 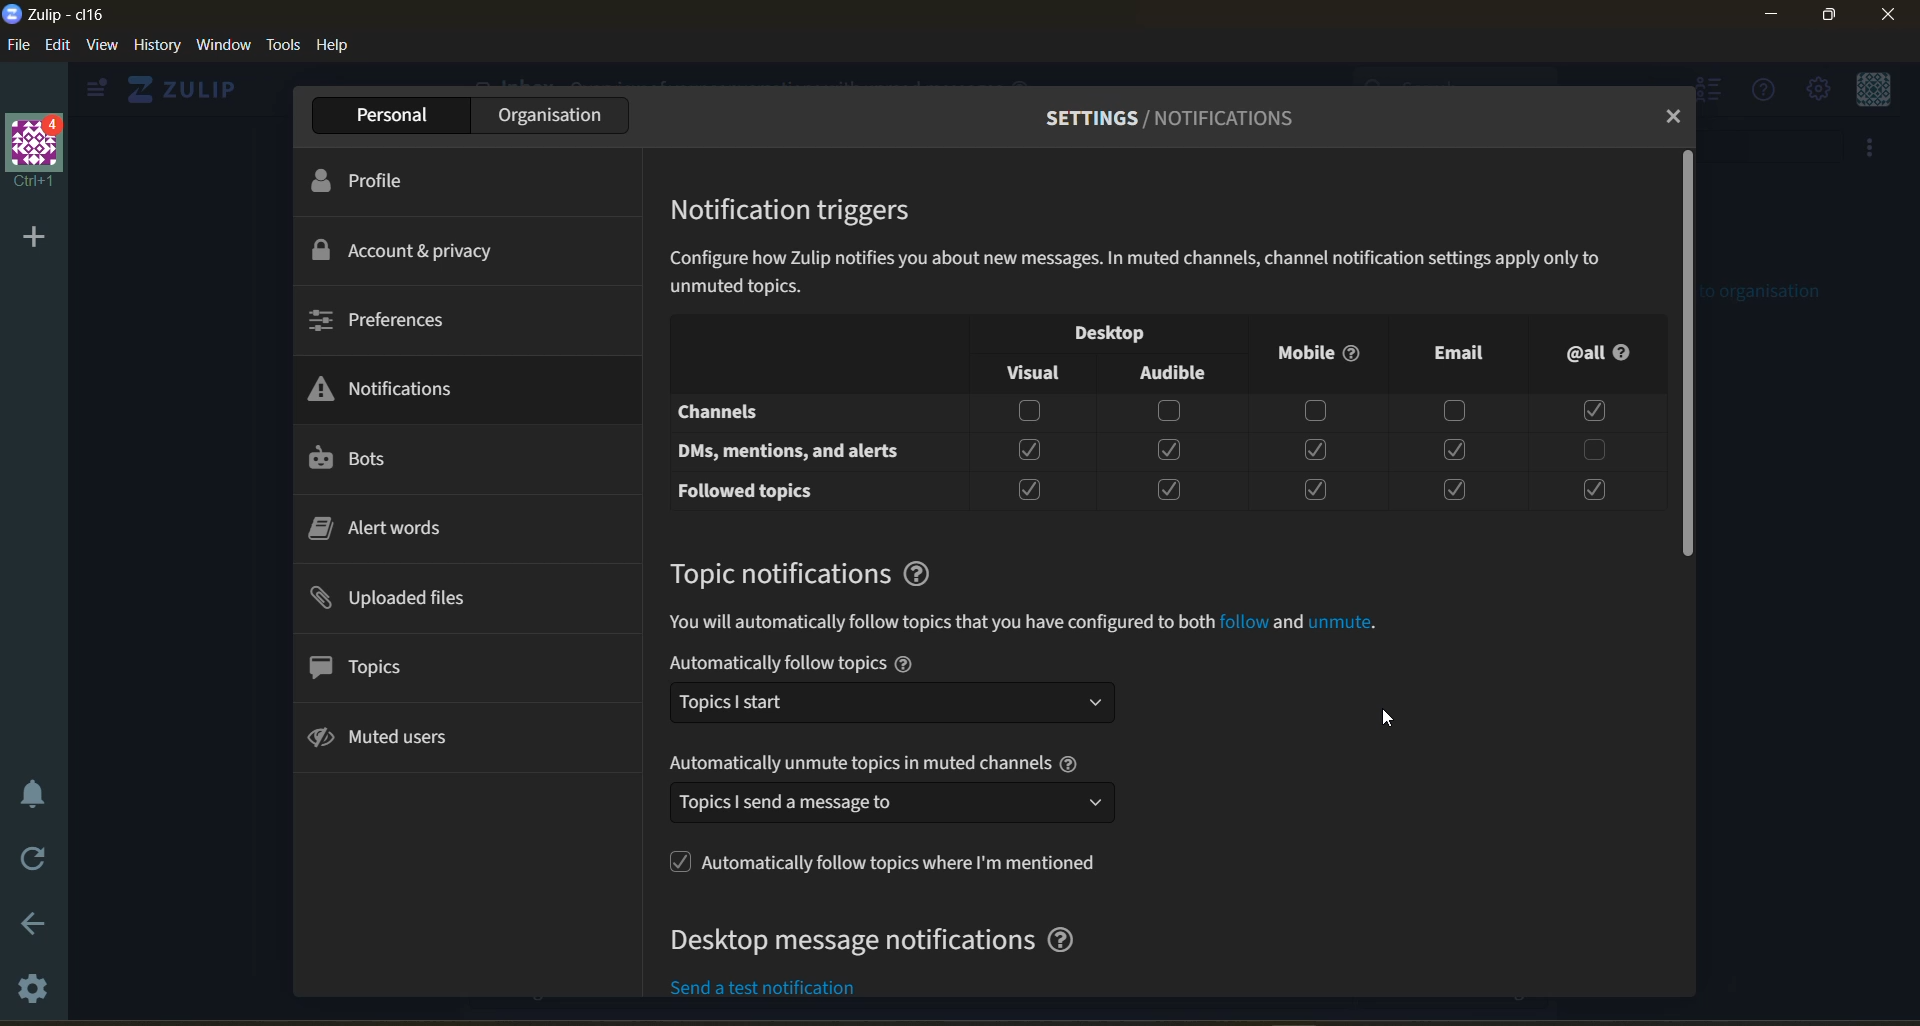 What do you see at coordinates (369, 664) in the screenshot?
I see `topics` at bounding box center [369, 664].